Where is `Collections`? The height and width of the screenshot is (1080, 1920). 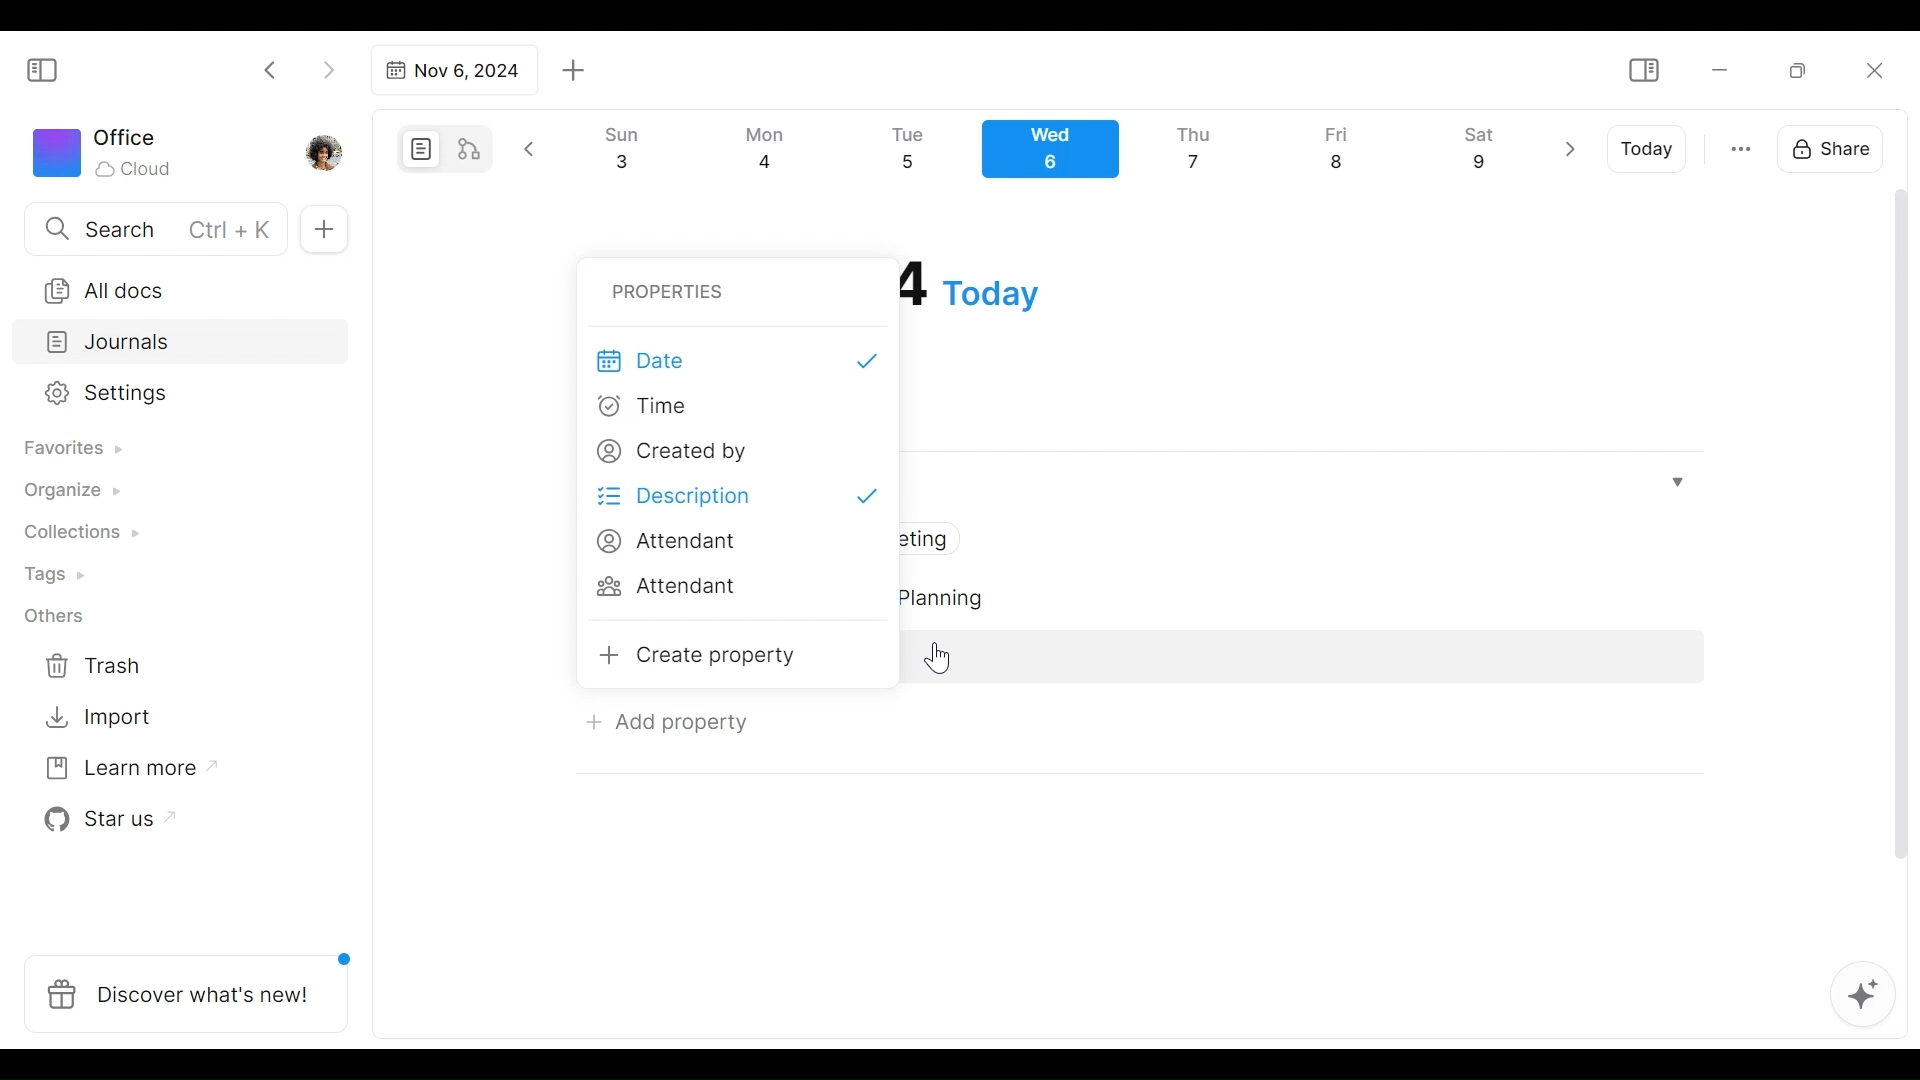
Collections is located at coordinates (79, 535).